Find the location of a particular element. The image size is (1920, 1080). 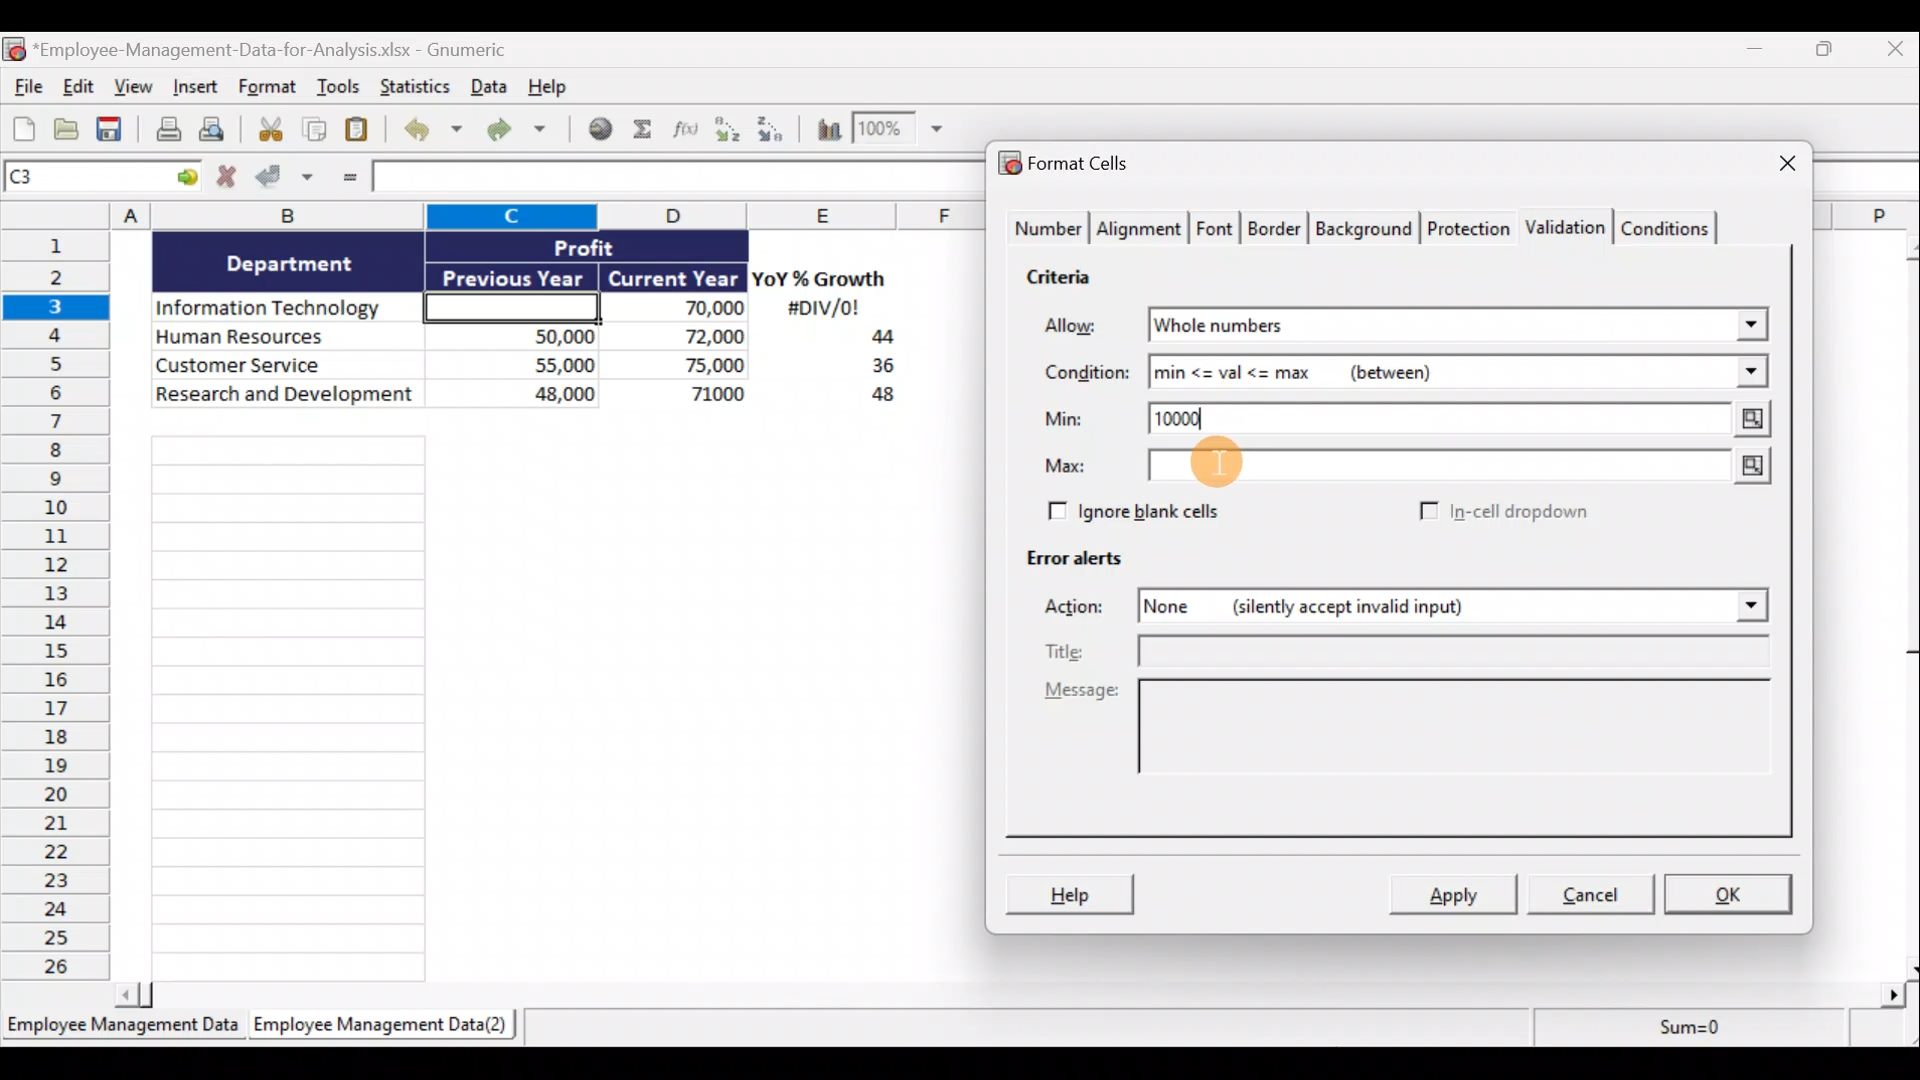

Insert is located at coordinates (199, 91).